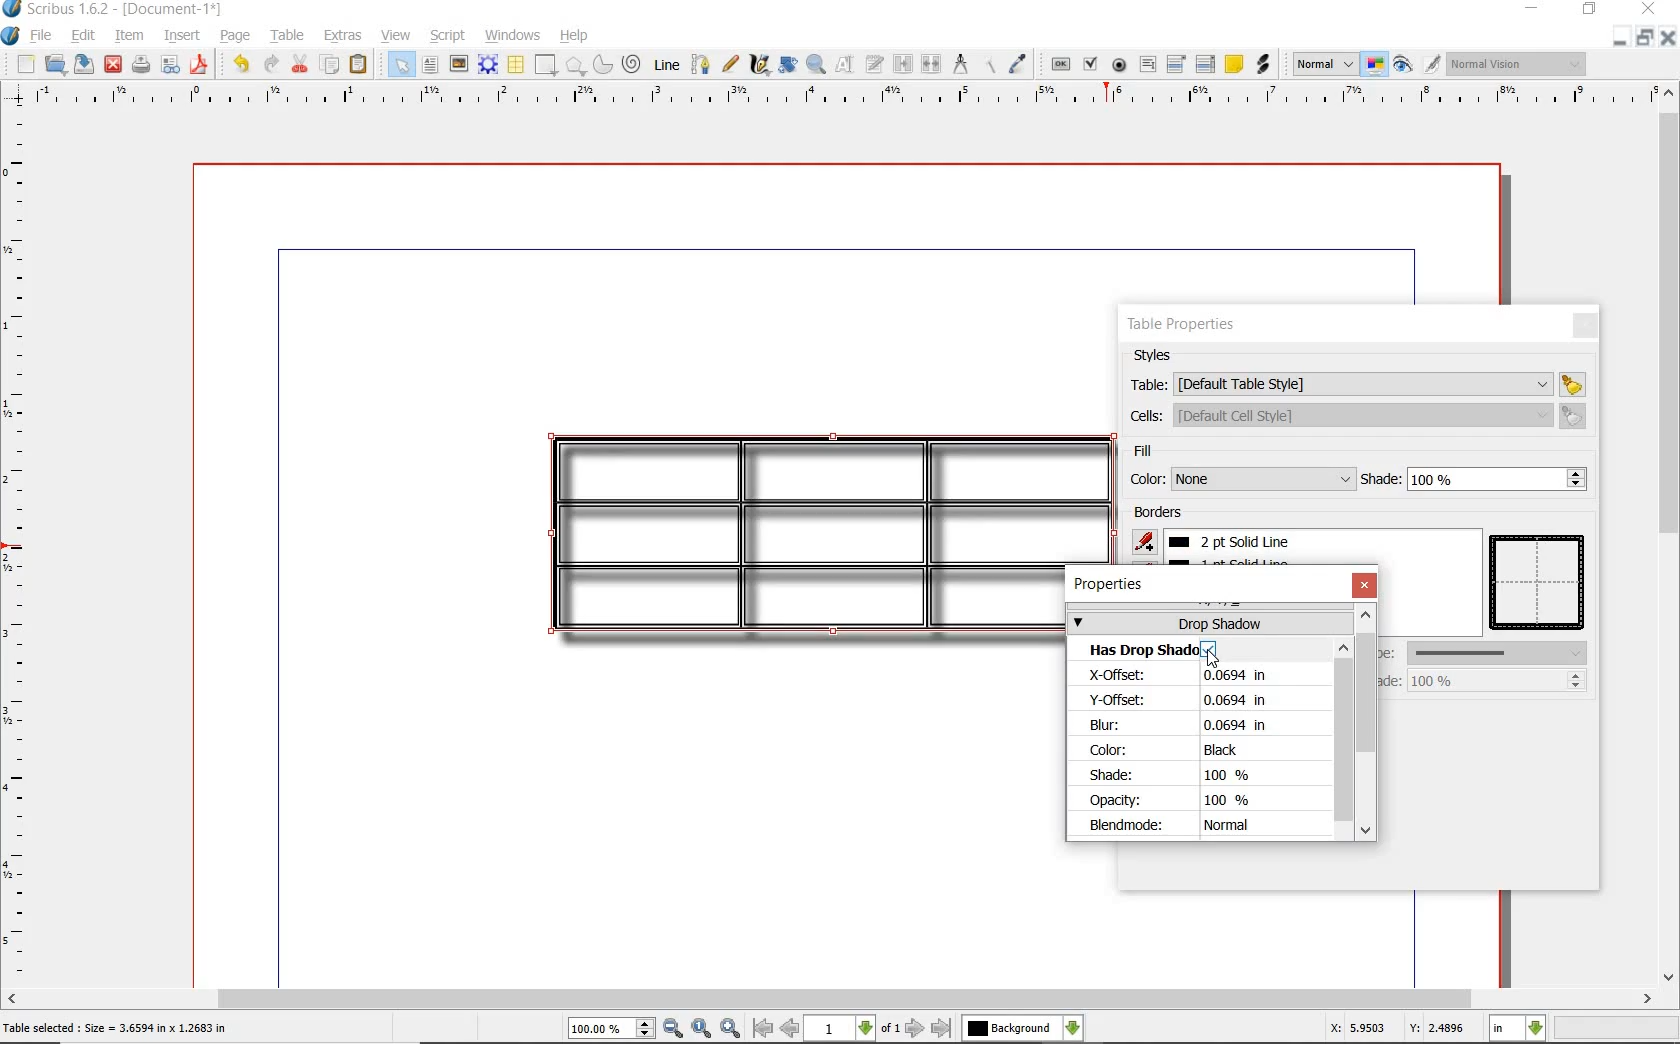 Image resolution: width=1680 pixels, height=1044 pixels. What do you see at coordinates (932, 64) in the screenshot?
I see `unlink text frames` at bounding box center [932, 64].